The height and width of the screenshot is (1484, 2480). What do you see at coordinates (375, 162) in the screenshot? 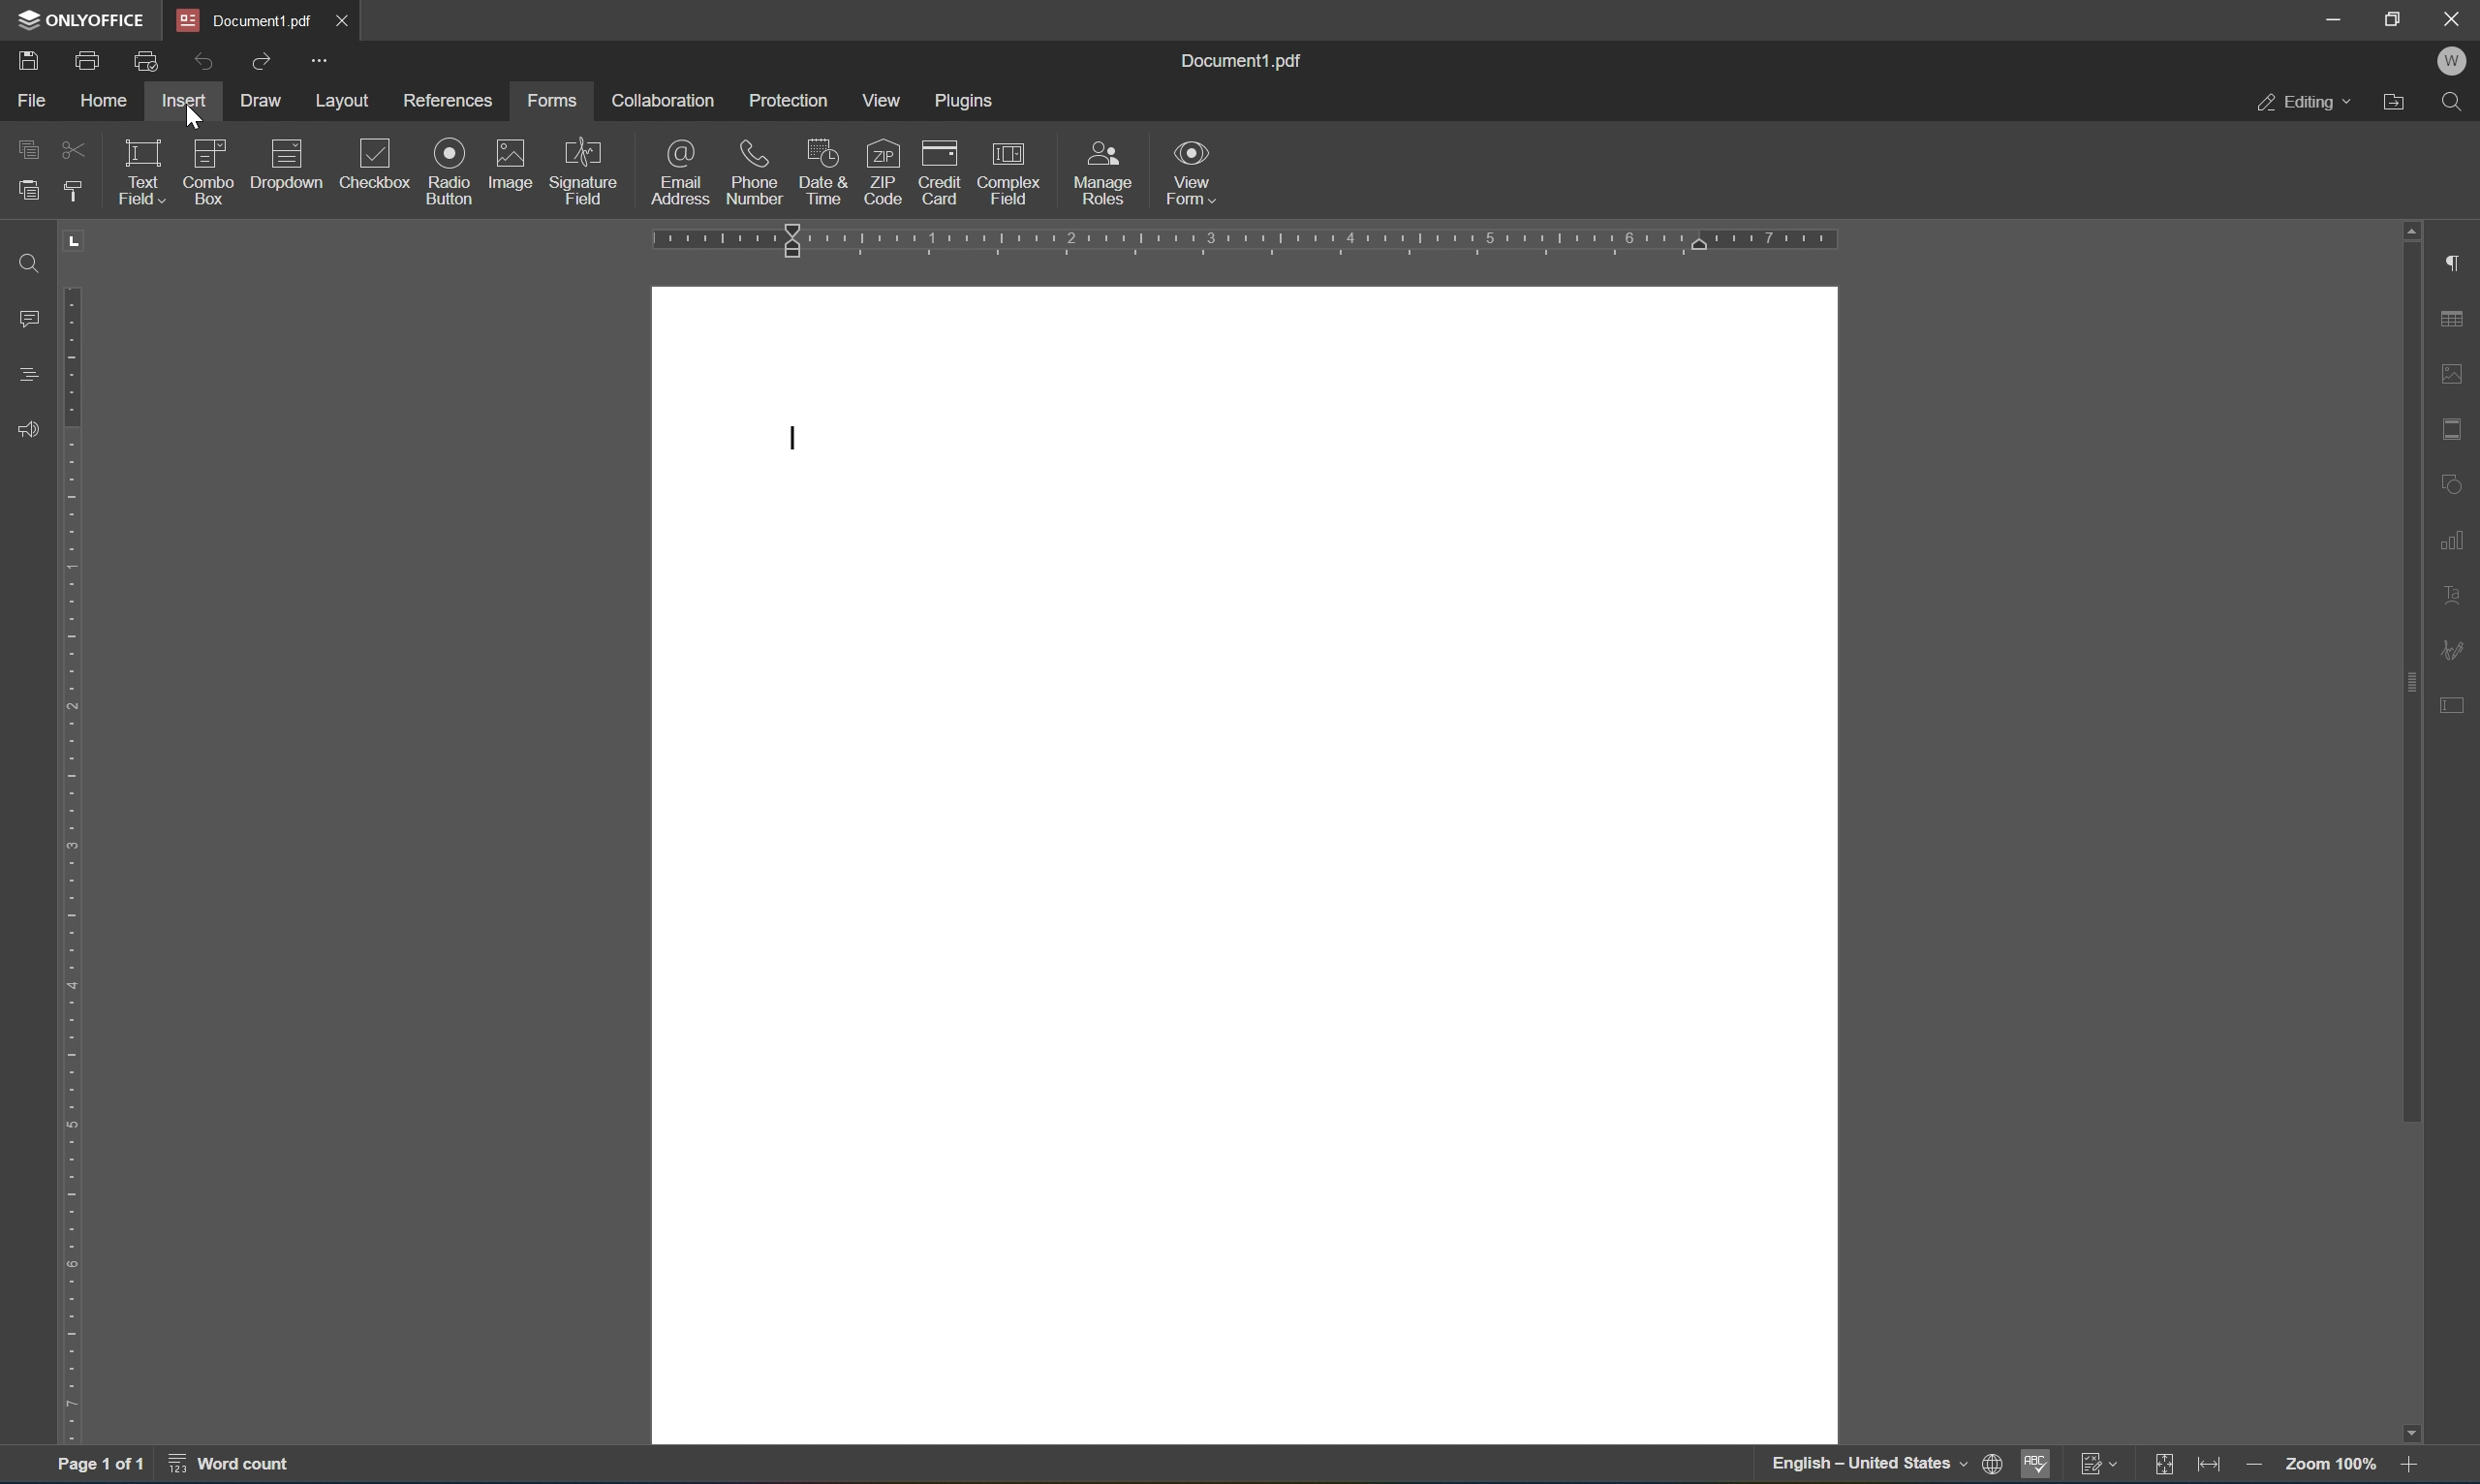
I see `checkbox` at bounding box center [375, 162].